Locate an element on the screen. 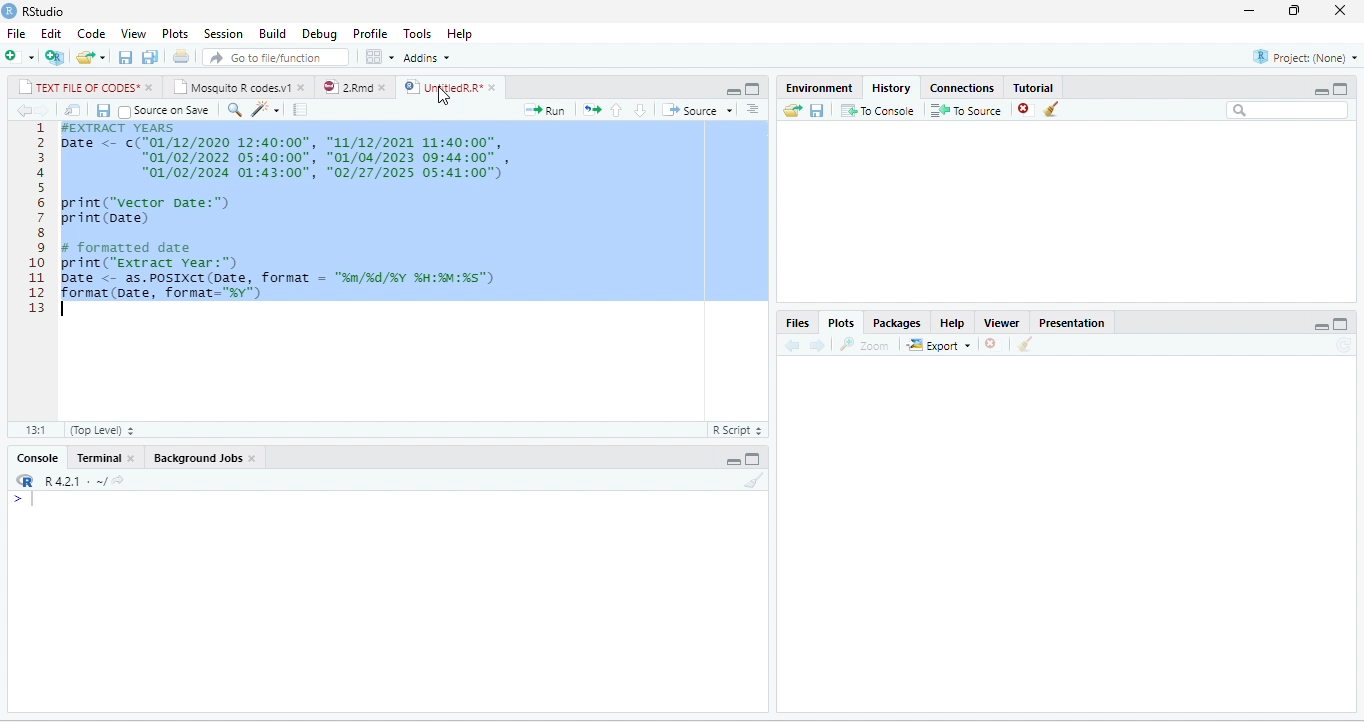 This screenshot has width=1364, height=722. clear is located at coordinates (1052, 109).